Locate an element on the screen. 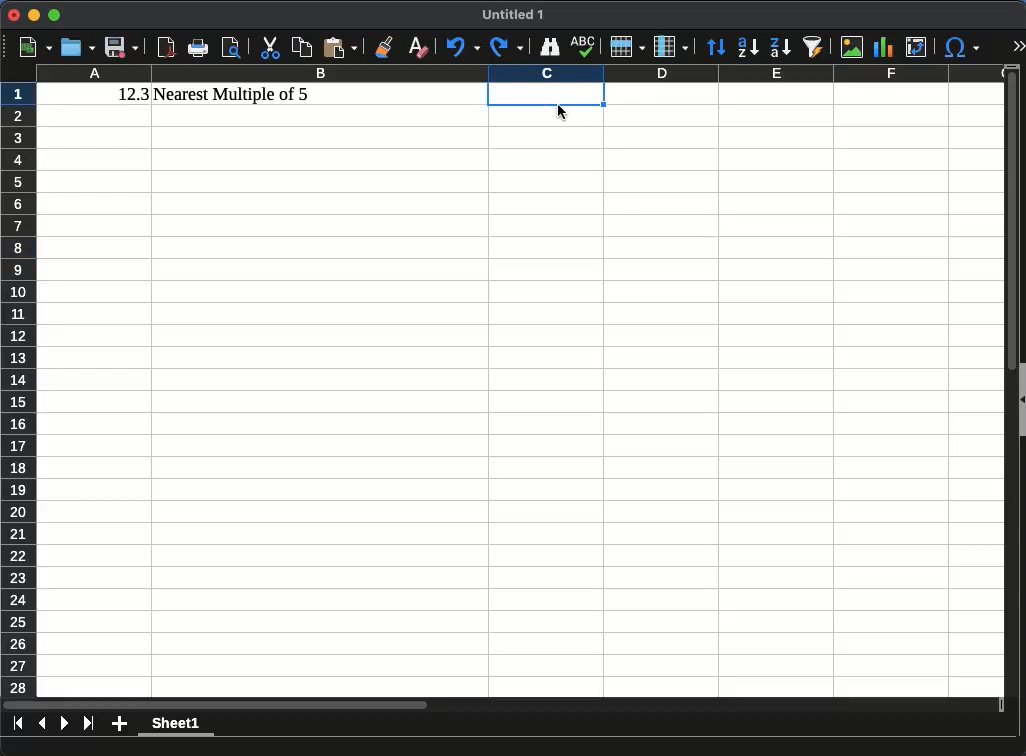 This screenshot has width=1026, height=756. column  is located at coordinates (524, 75).